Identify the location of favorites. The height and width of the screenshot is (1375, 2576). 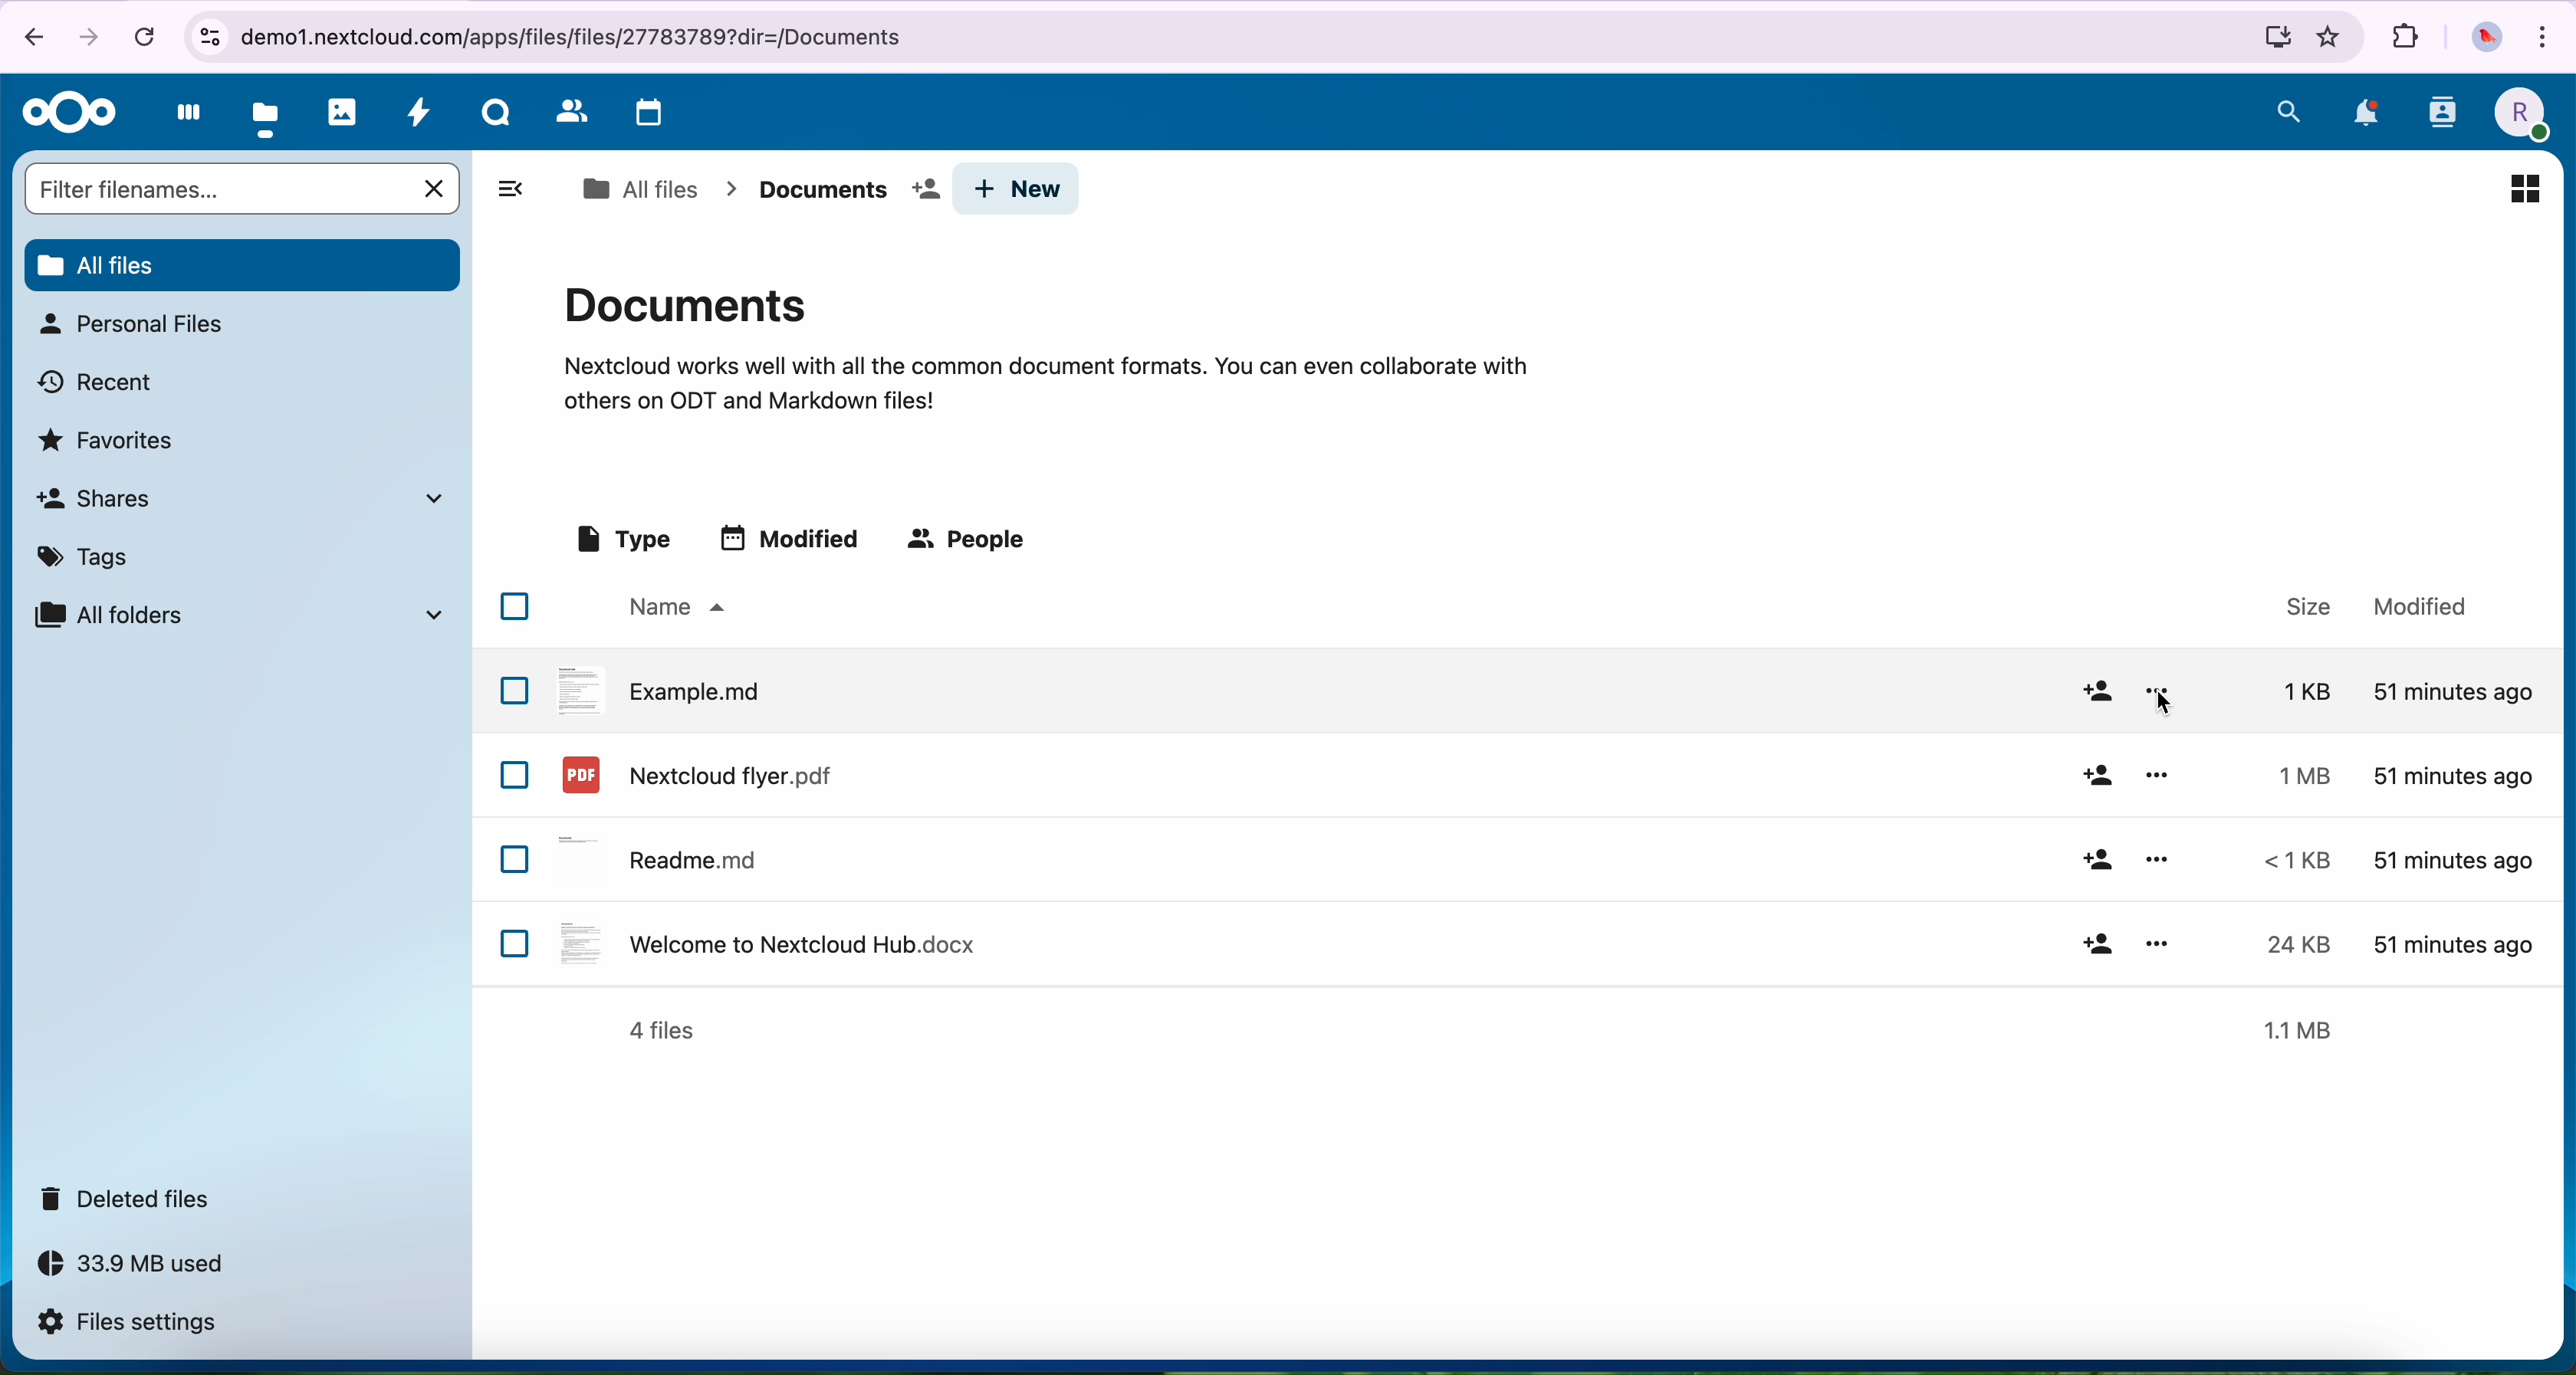
(2331, 37).